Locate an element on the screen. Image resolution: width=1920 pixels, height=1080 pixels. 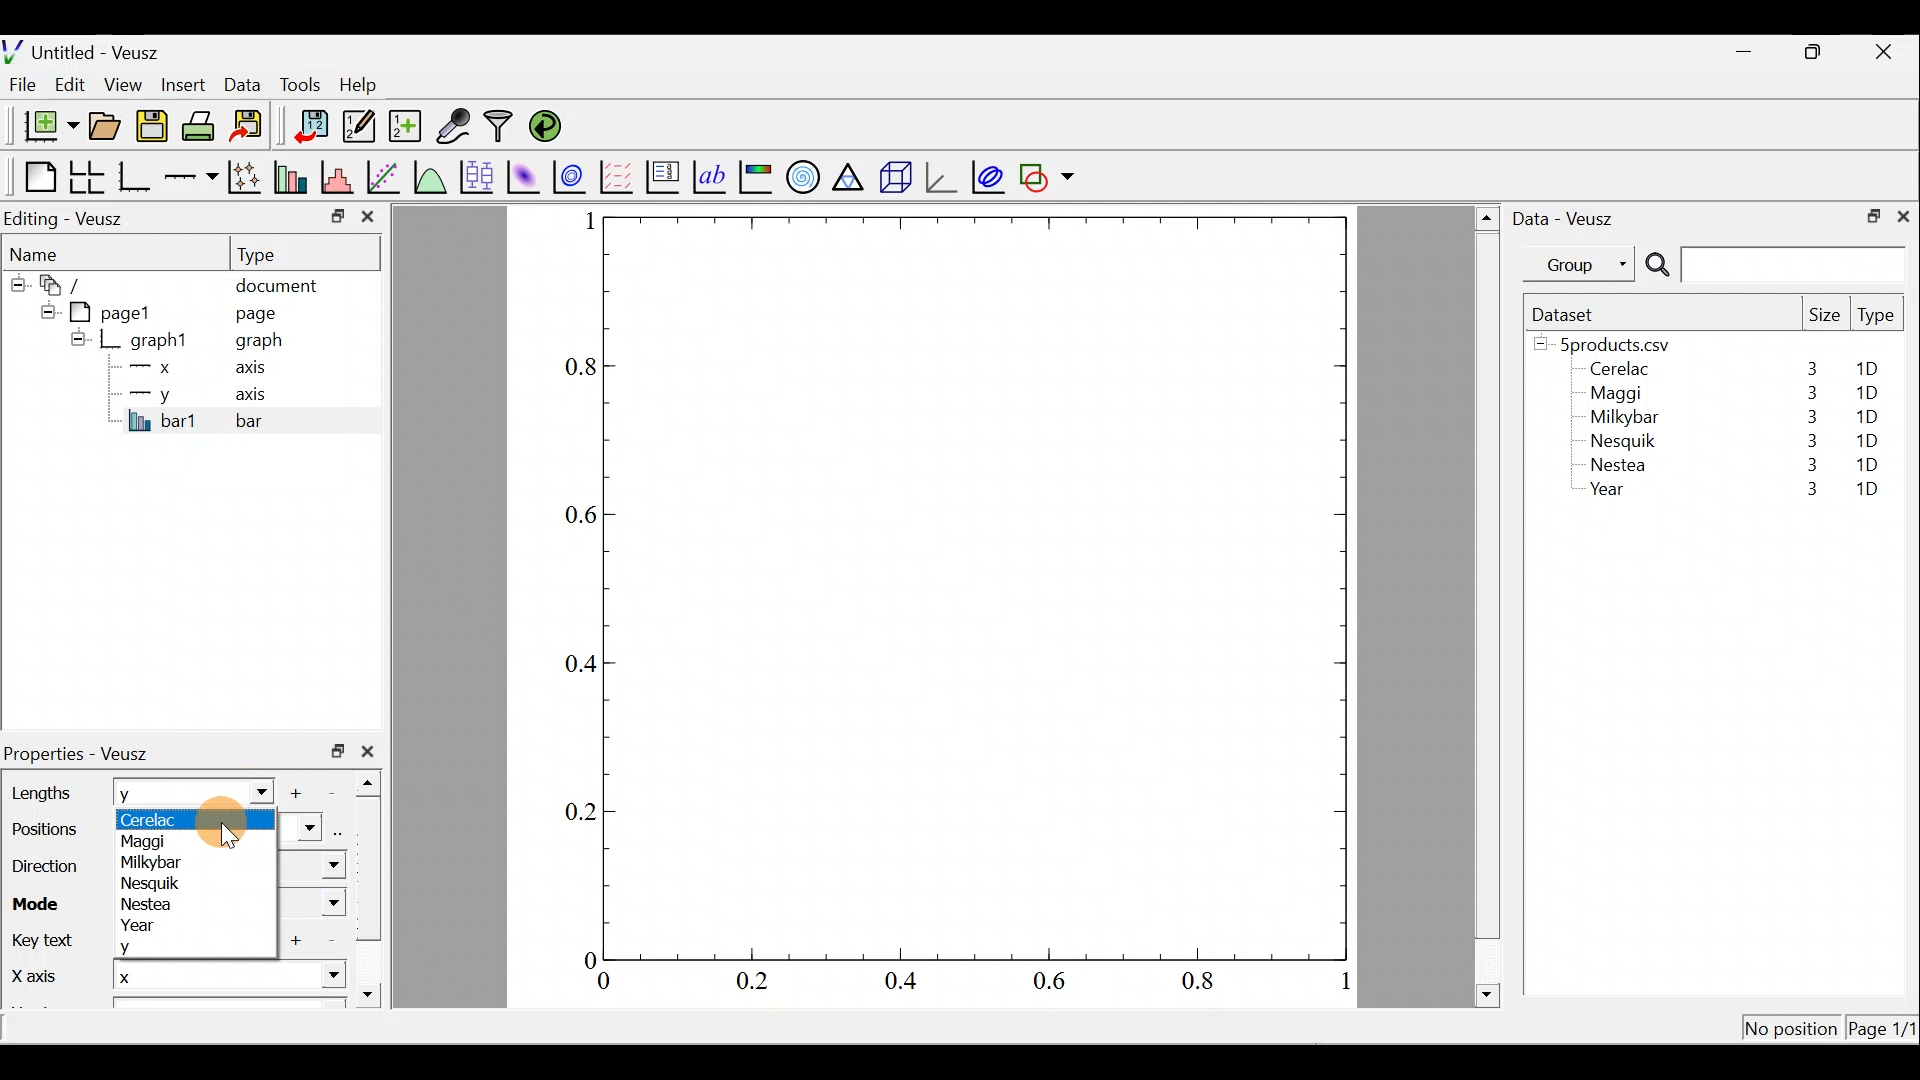
Editing - Veusz is located at coordinates (68, 218).